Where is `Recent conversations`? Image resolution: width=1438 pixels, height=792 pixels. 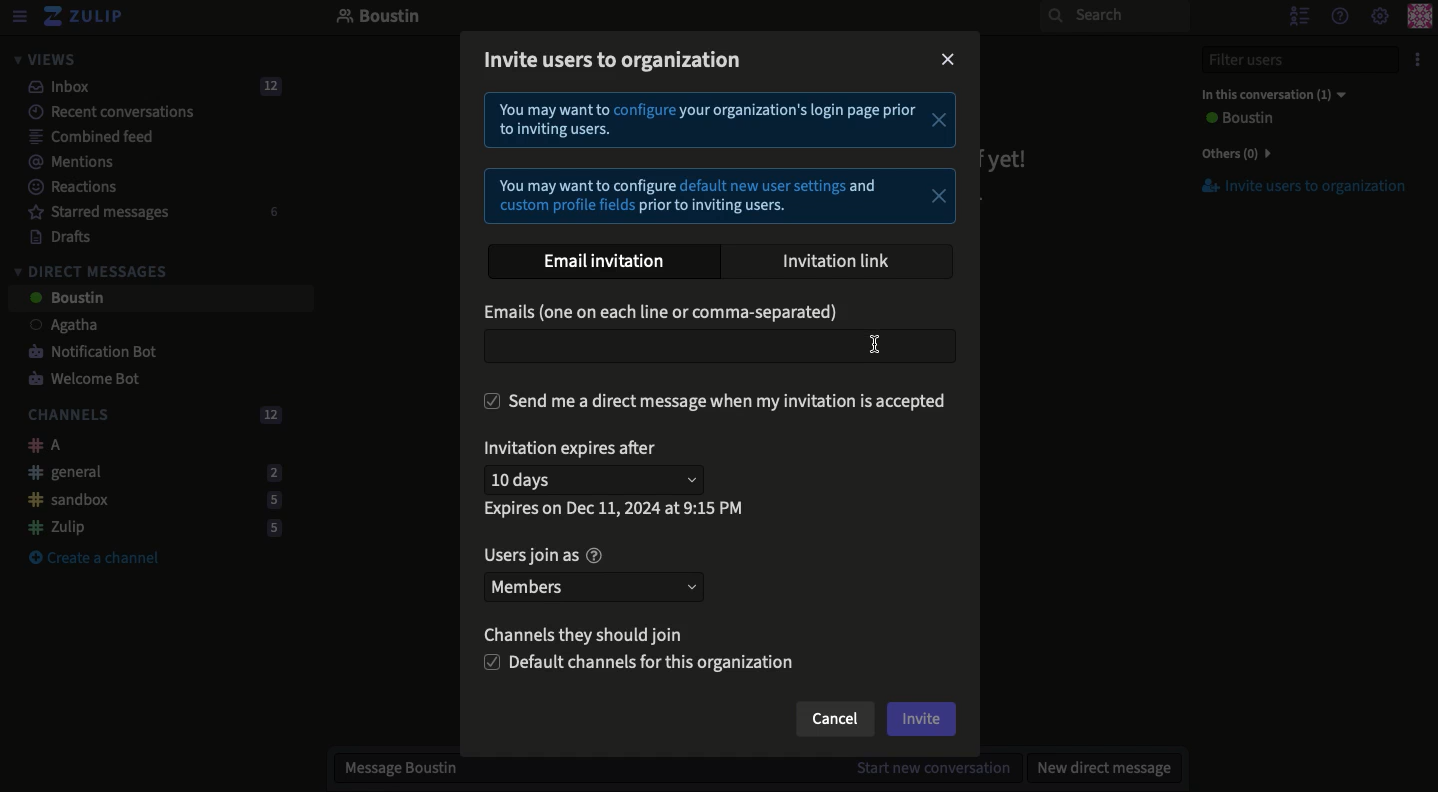
Recent conversations is located at coordinates (99, 111).